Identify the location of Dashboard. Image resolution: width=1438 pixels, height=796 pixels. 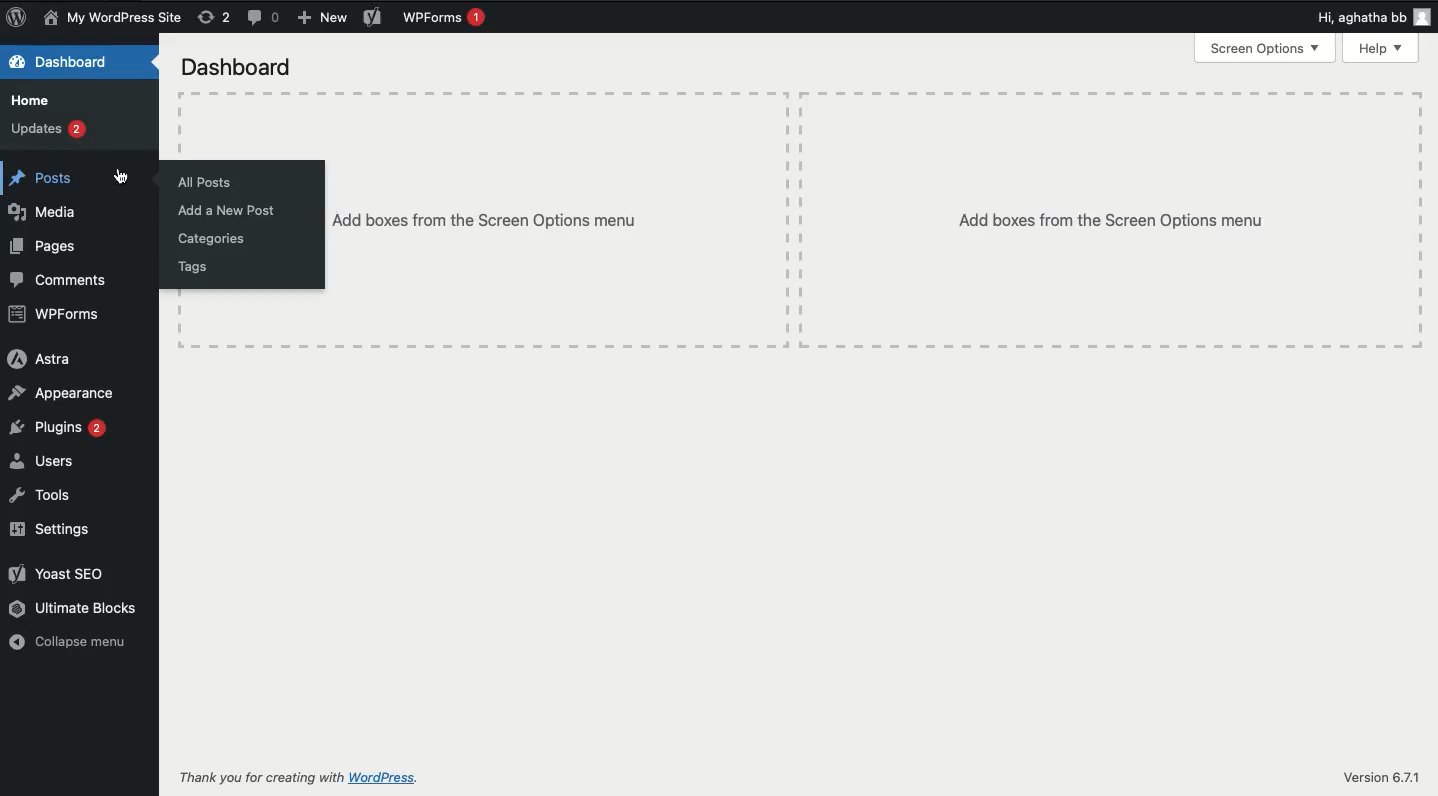
(68, 63).